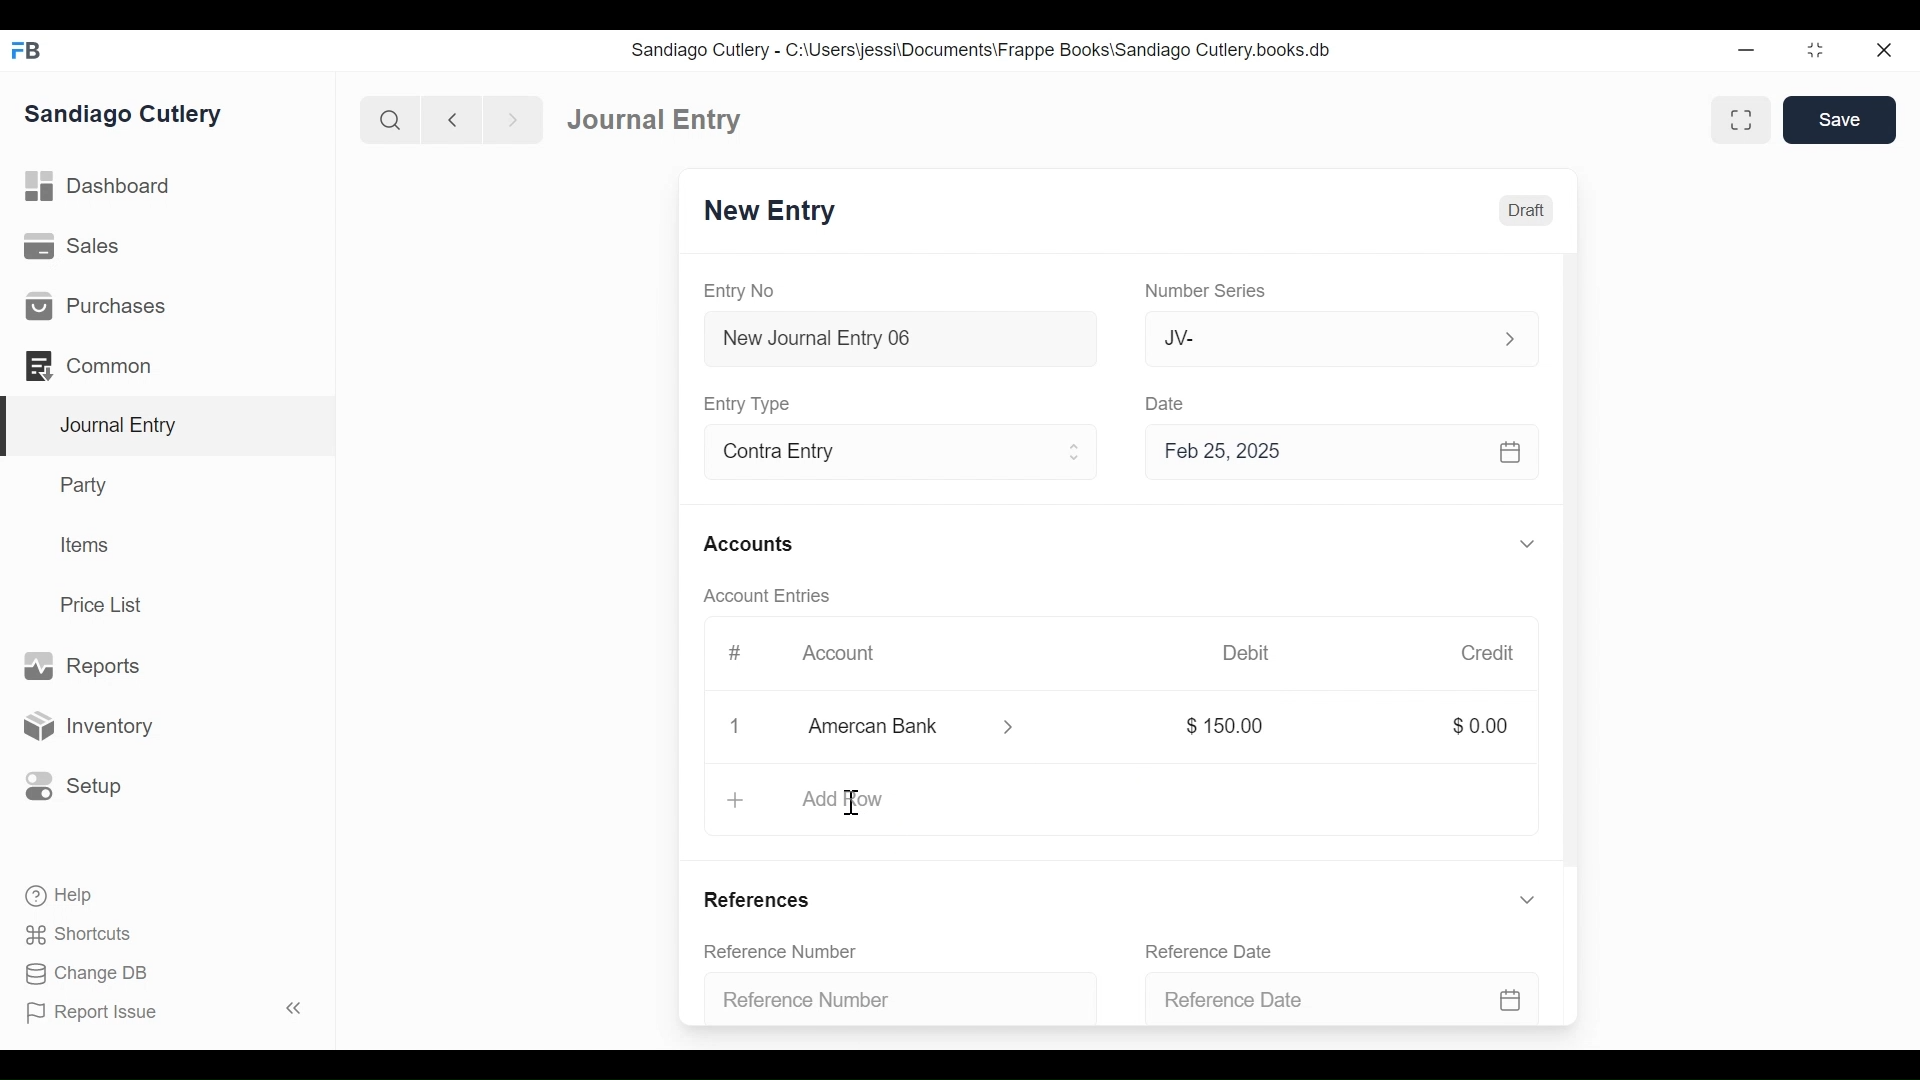 This screenshot has height=1080, width=1920. Describe the element at coordinates (1075, 452) in the screenshot. I see `Expand` at that location.